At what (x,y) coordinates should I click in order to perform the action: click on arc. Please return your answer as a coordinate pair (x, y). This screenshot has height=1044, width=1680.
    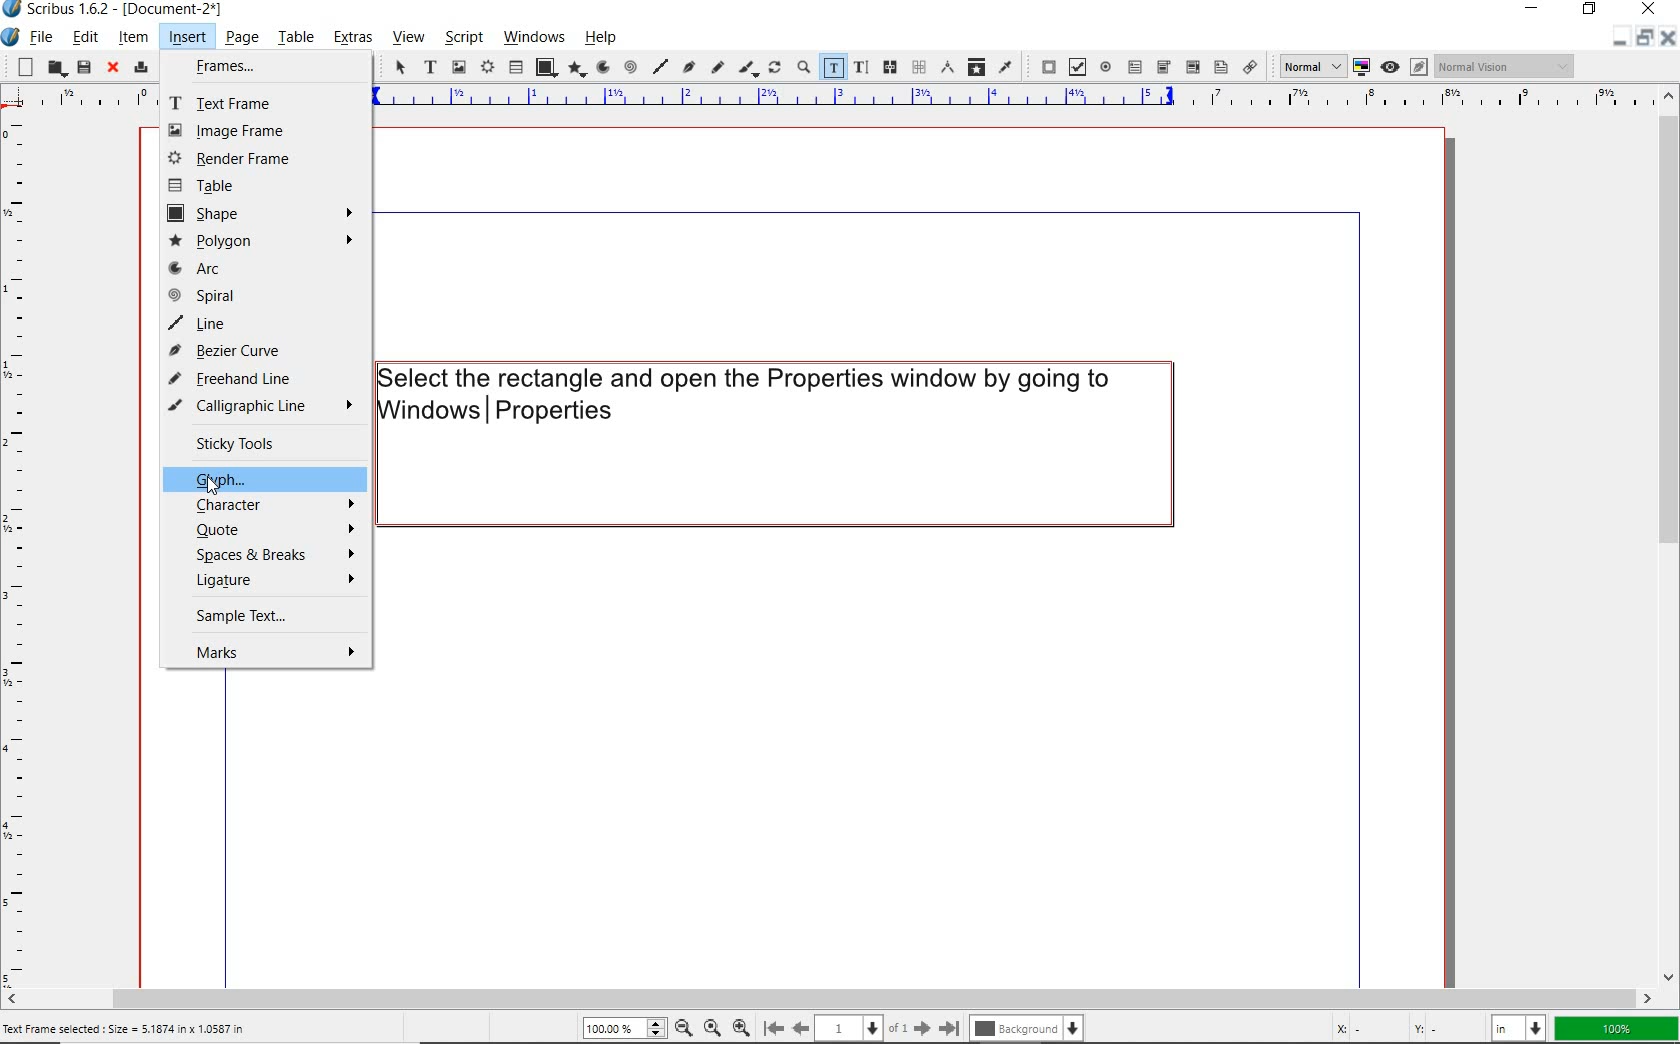
    Looking at the image, I should click on (602, 67).